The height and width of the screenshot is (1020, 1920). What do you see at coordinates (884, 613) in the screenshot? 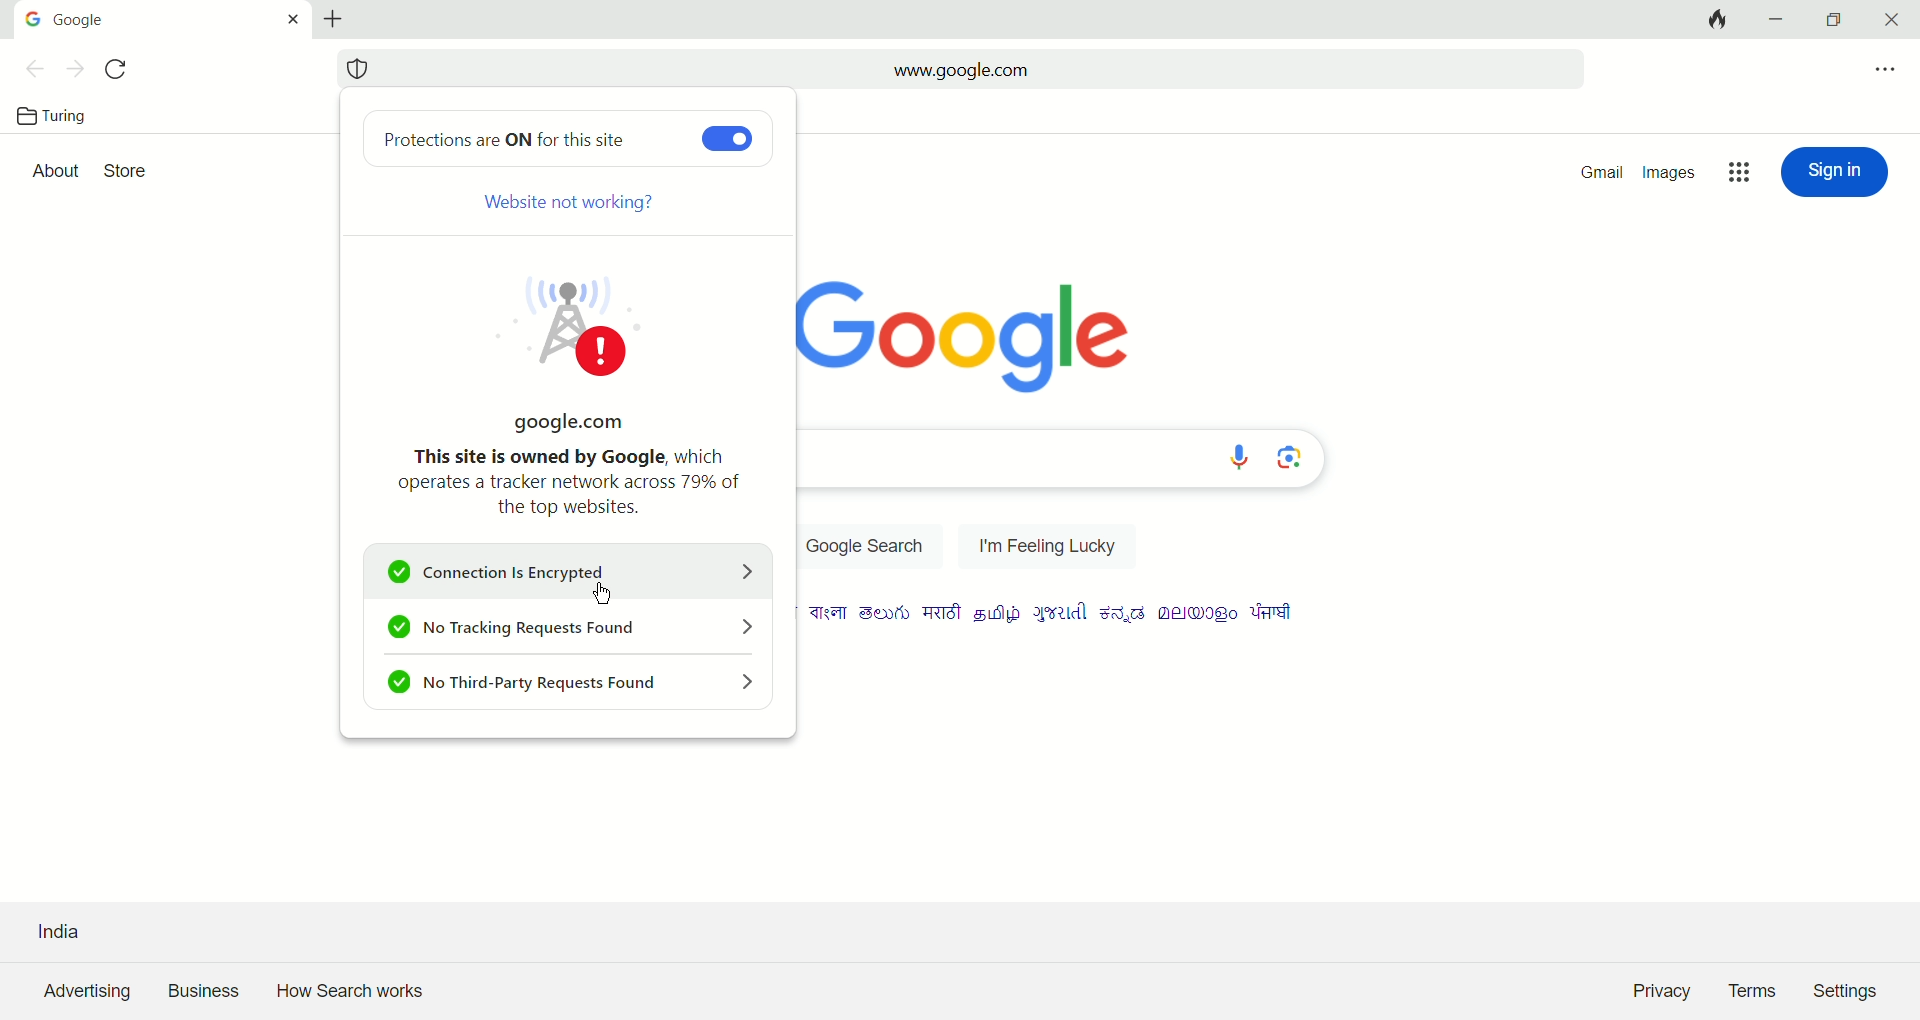
I see `language` at bounding box center [884, 613].